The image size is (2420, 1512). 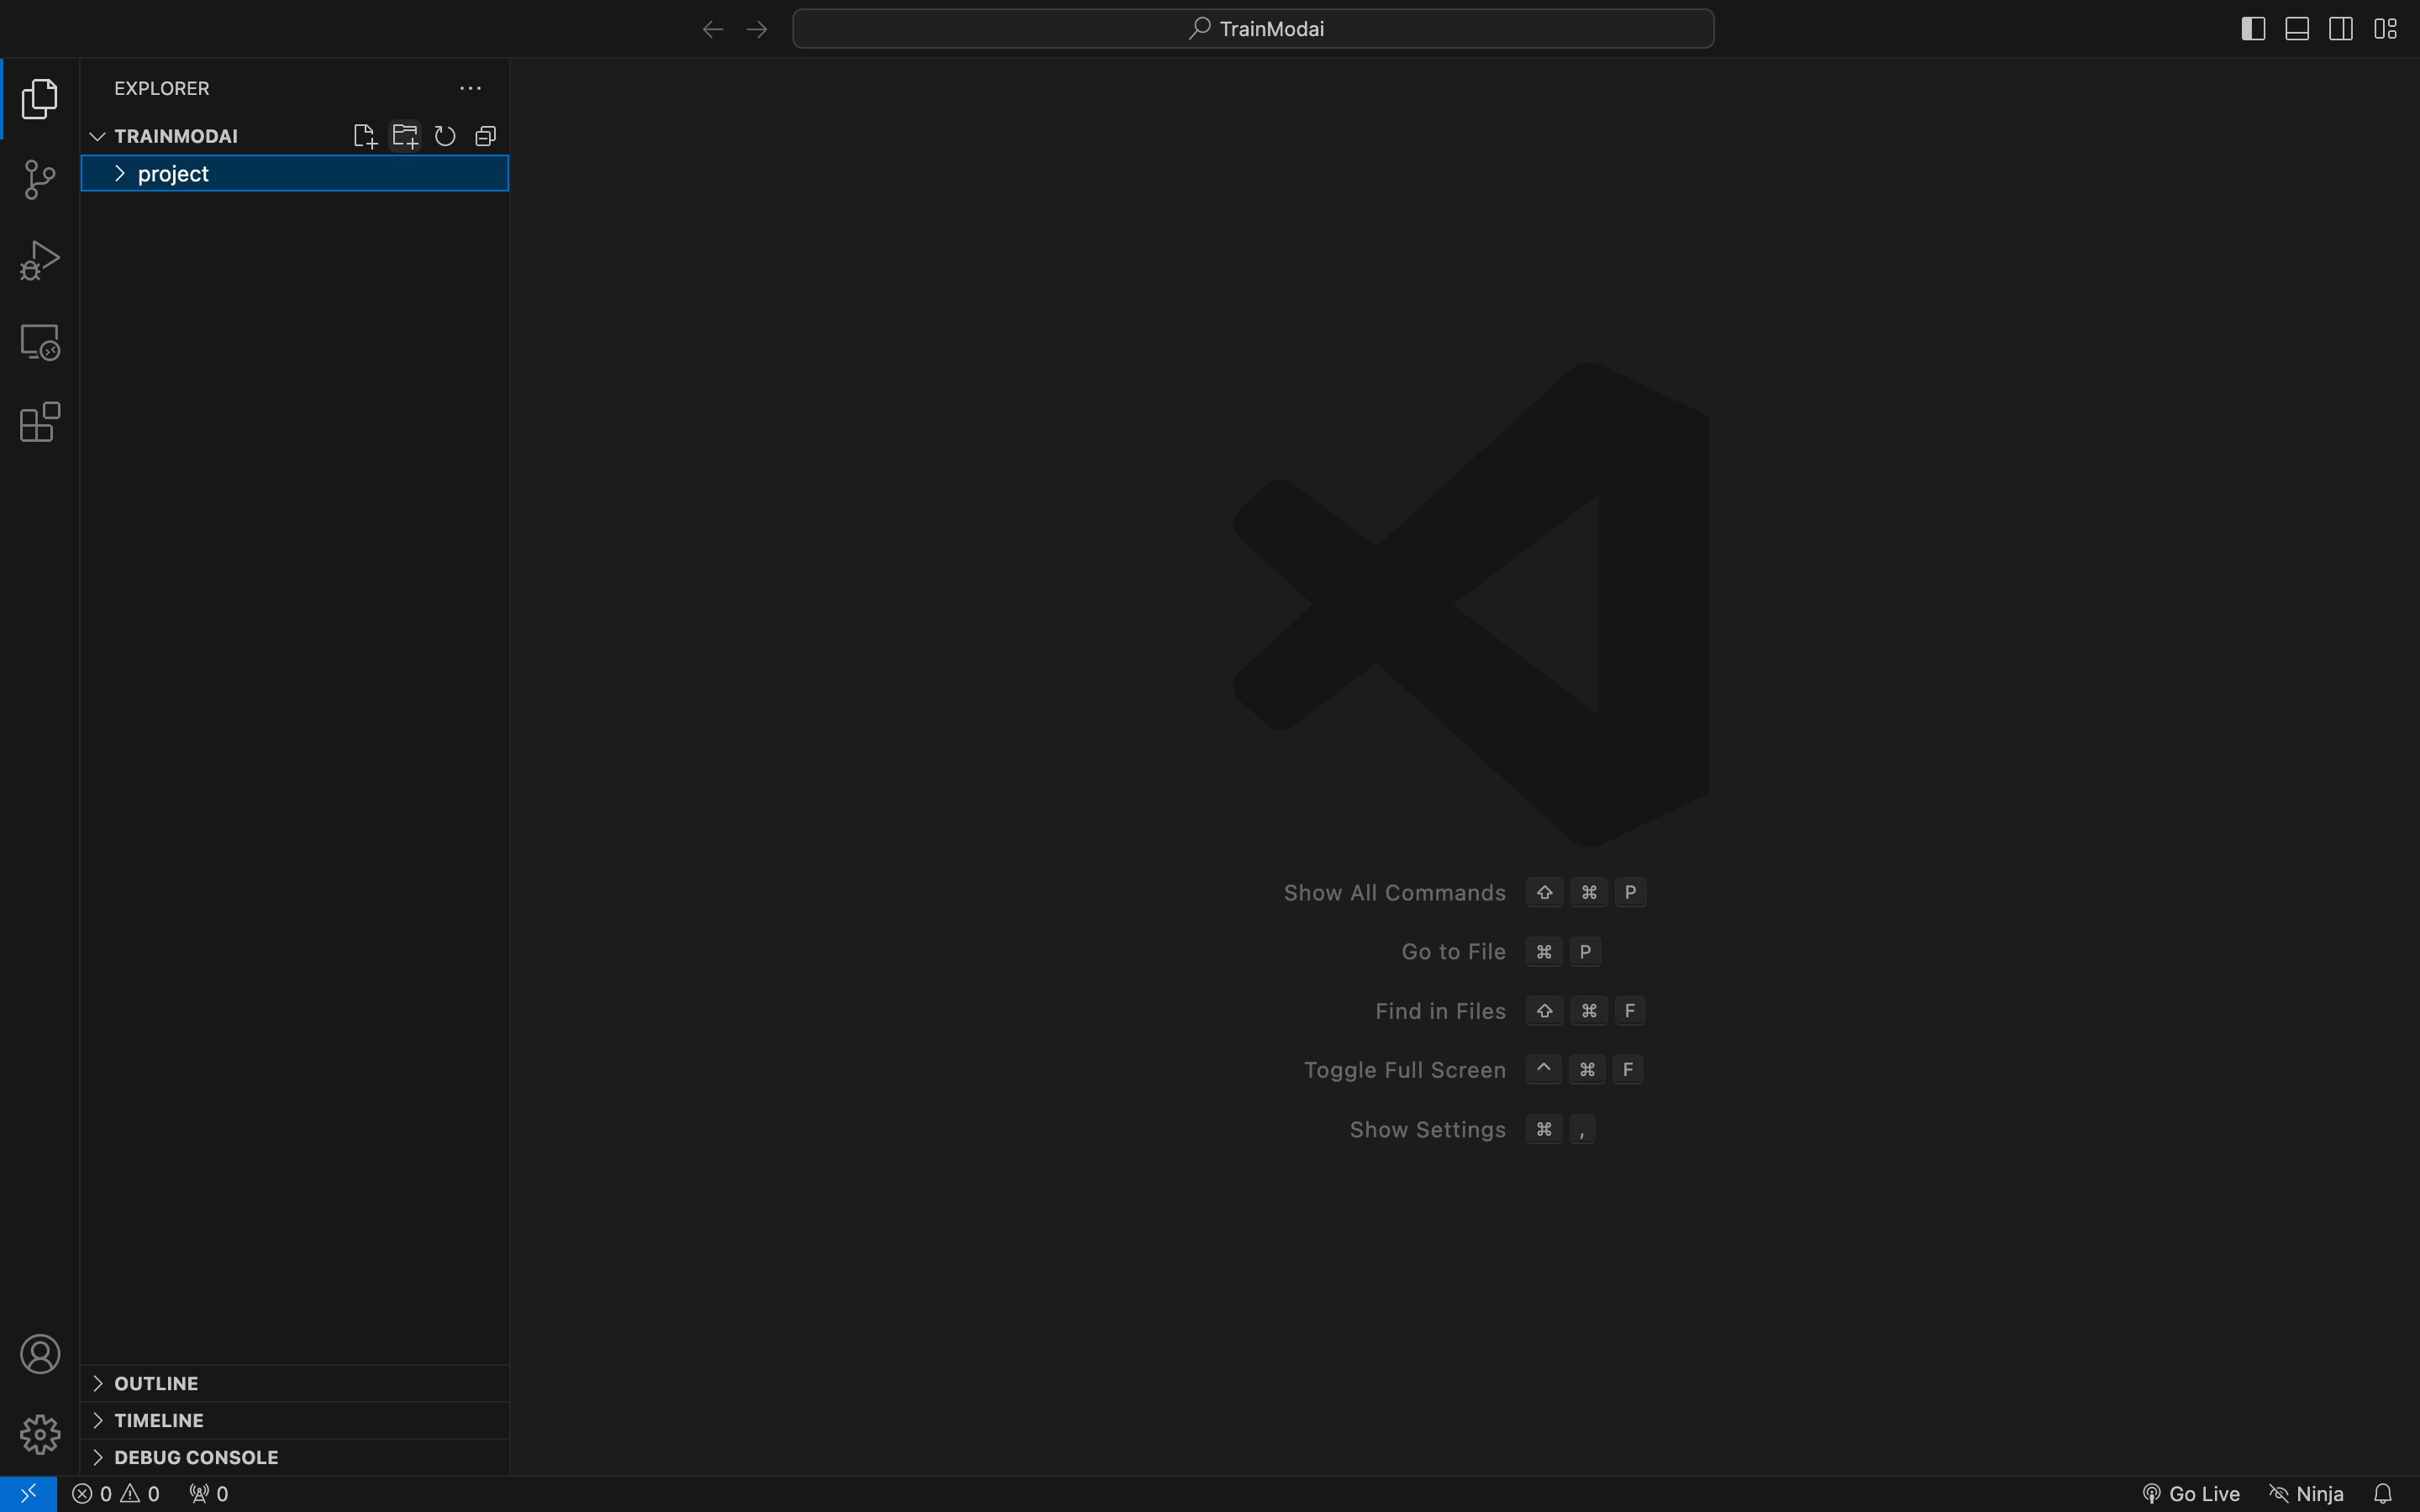 What do you see at coordinates (38, 180) in the screenshot?
I see `git tool` at bounding box center [38, 180].